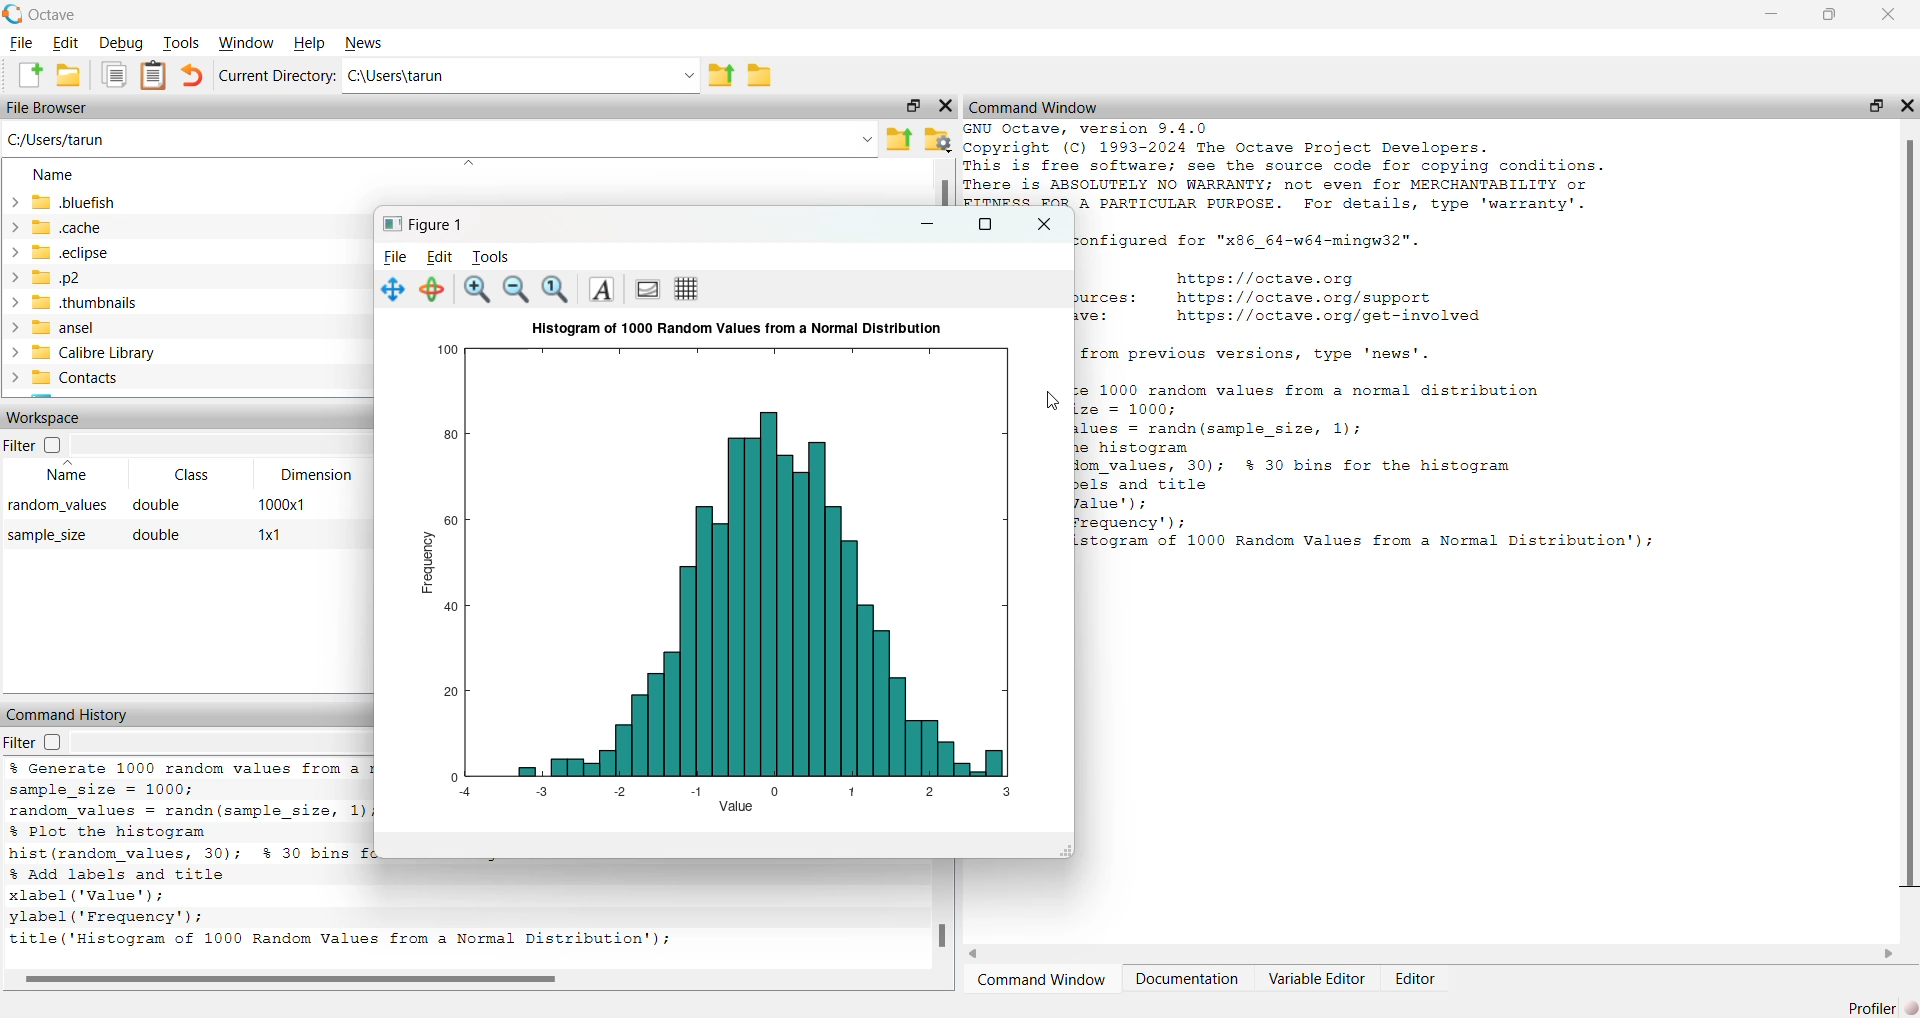  I want to click on Edit, so click(440, 258).